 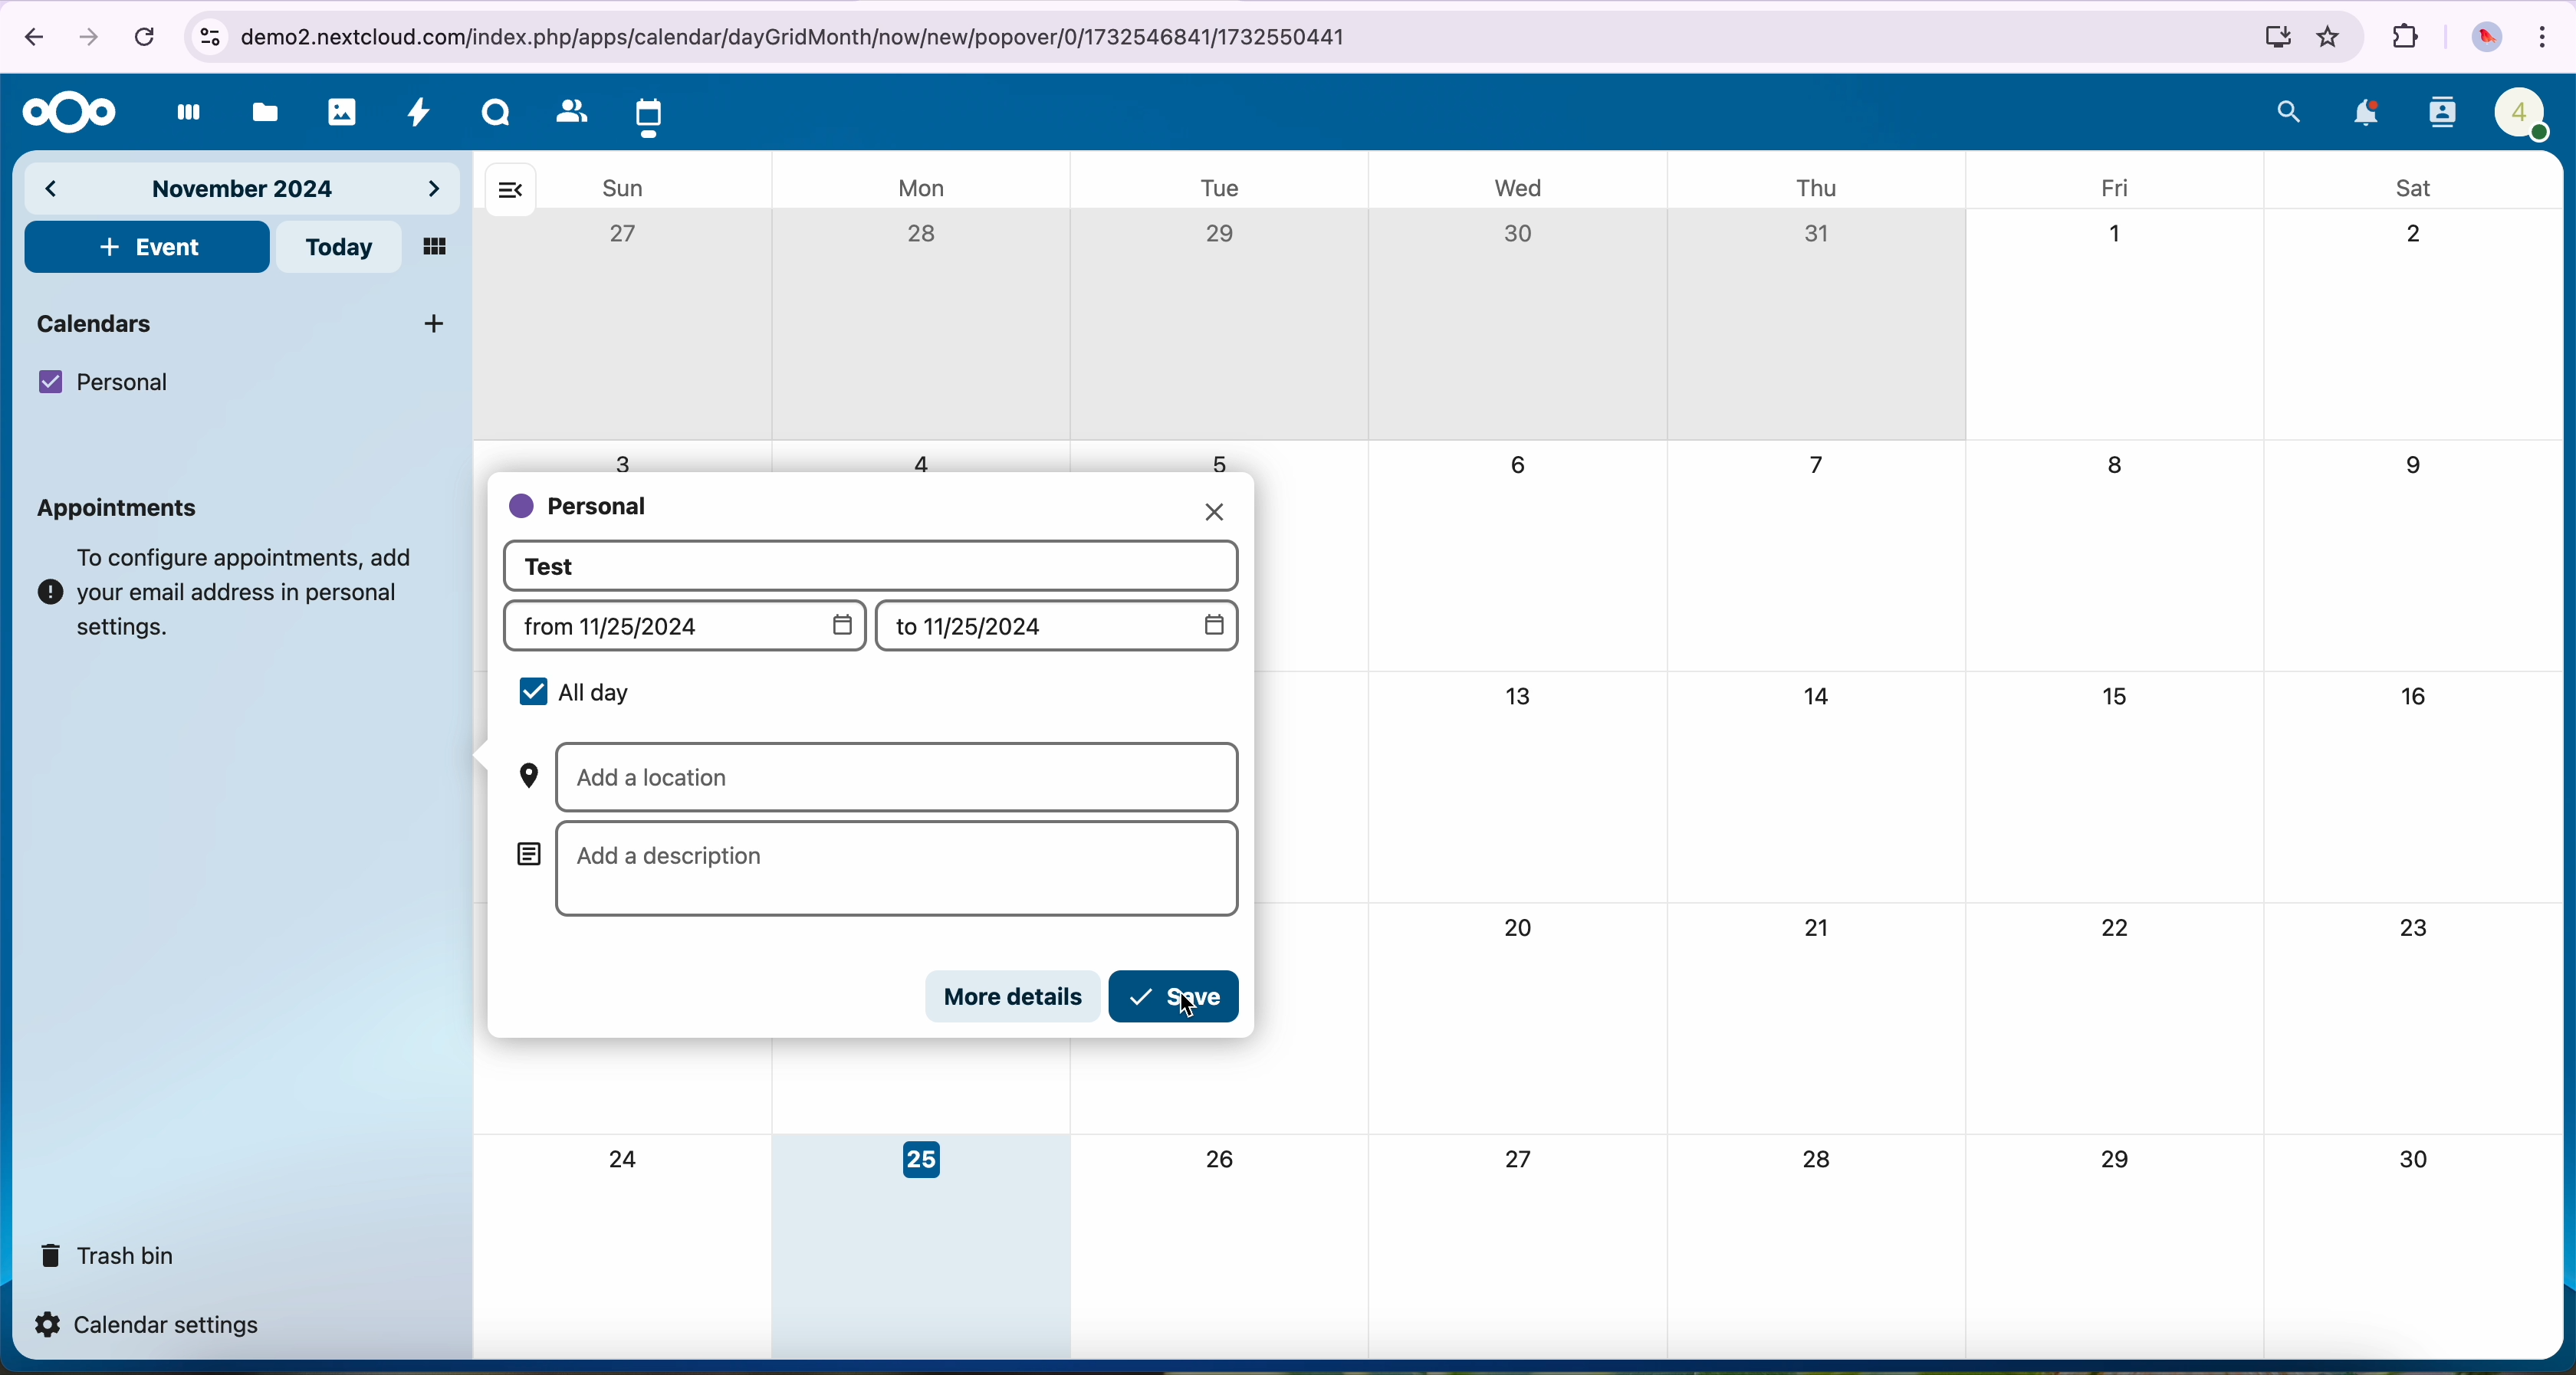 What do you see at coordinates (581, 508) in the screenshot?
I see `personal` at bounding box center [581, 508].